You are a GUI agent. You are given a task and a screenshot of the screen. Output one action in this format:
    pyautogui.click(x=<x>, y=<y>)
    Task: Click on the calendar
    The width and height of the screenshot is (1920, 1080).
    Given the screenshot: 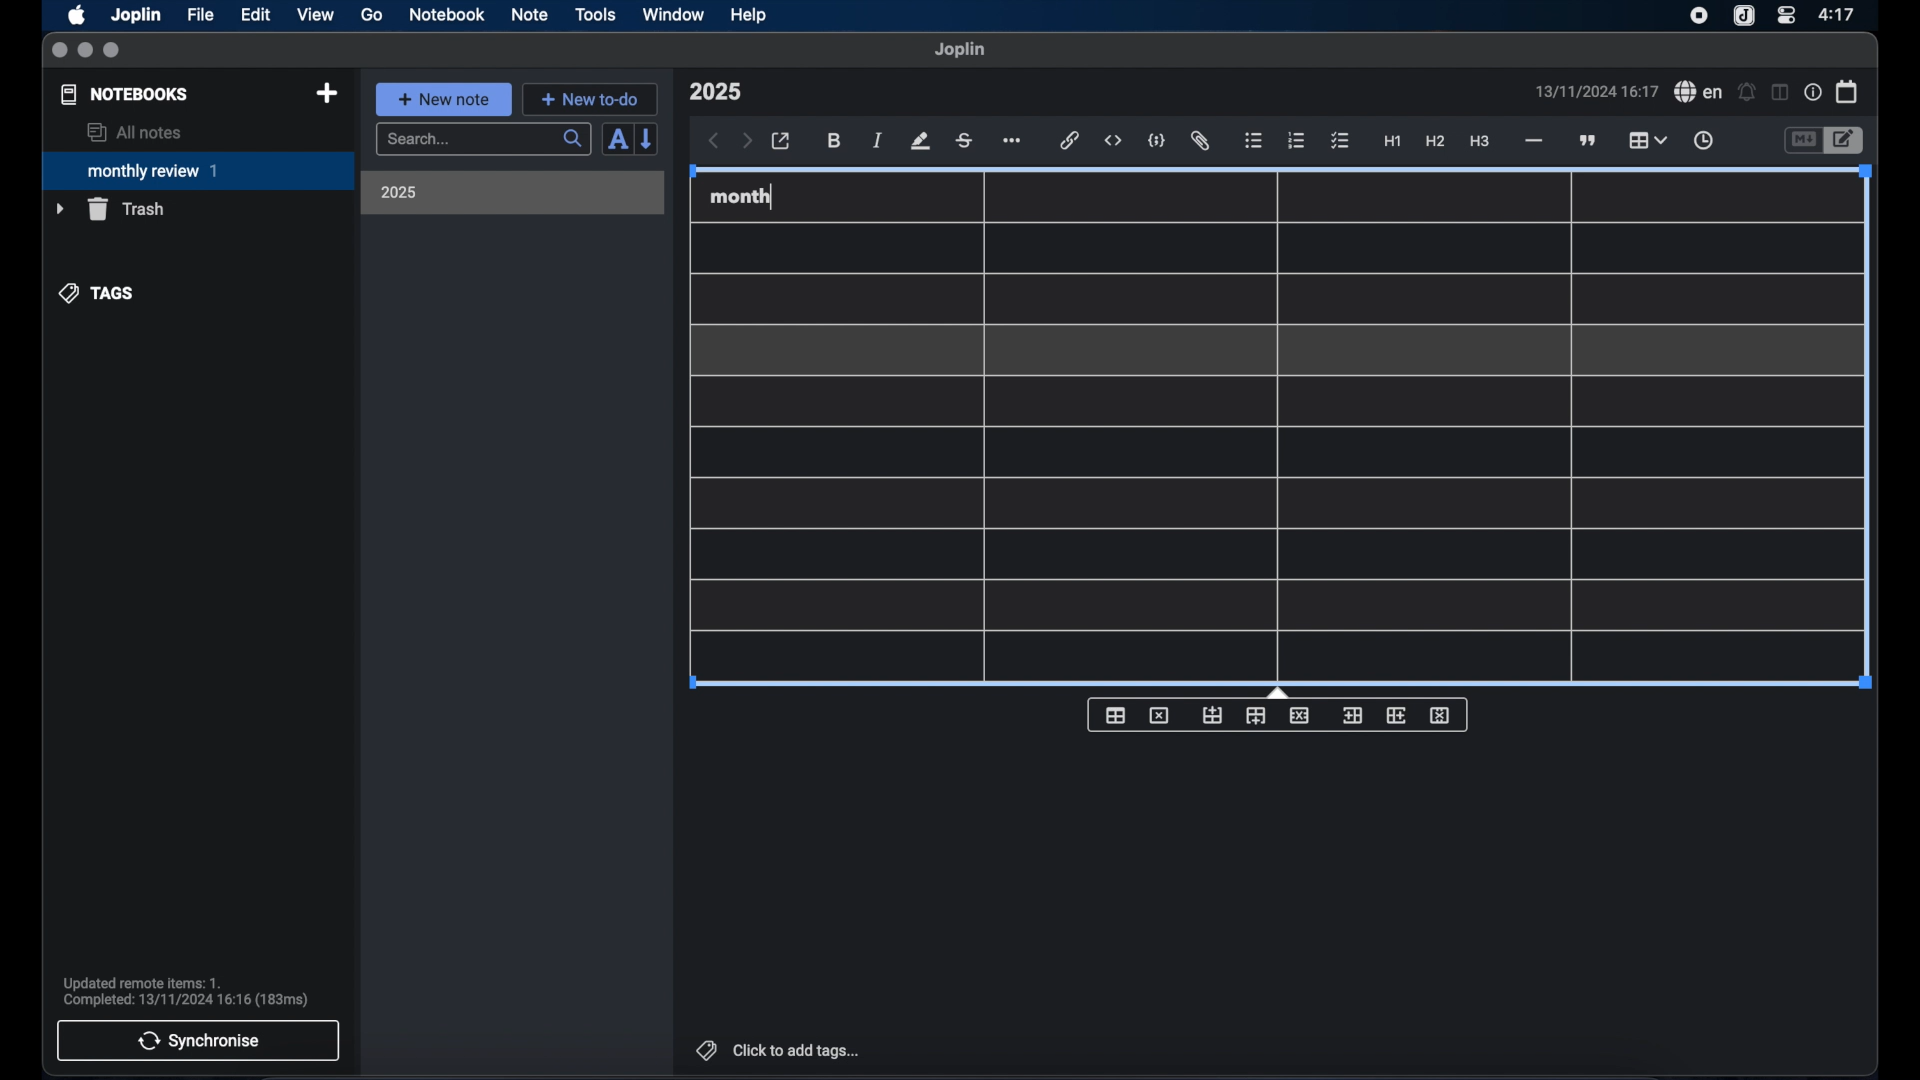 What is the action you would take?
    pyautogui.click(x=1848, y=91)
    